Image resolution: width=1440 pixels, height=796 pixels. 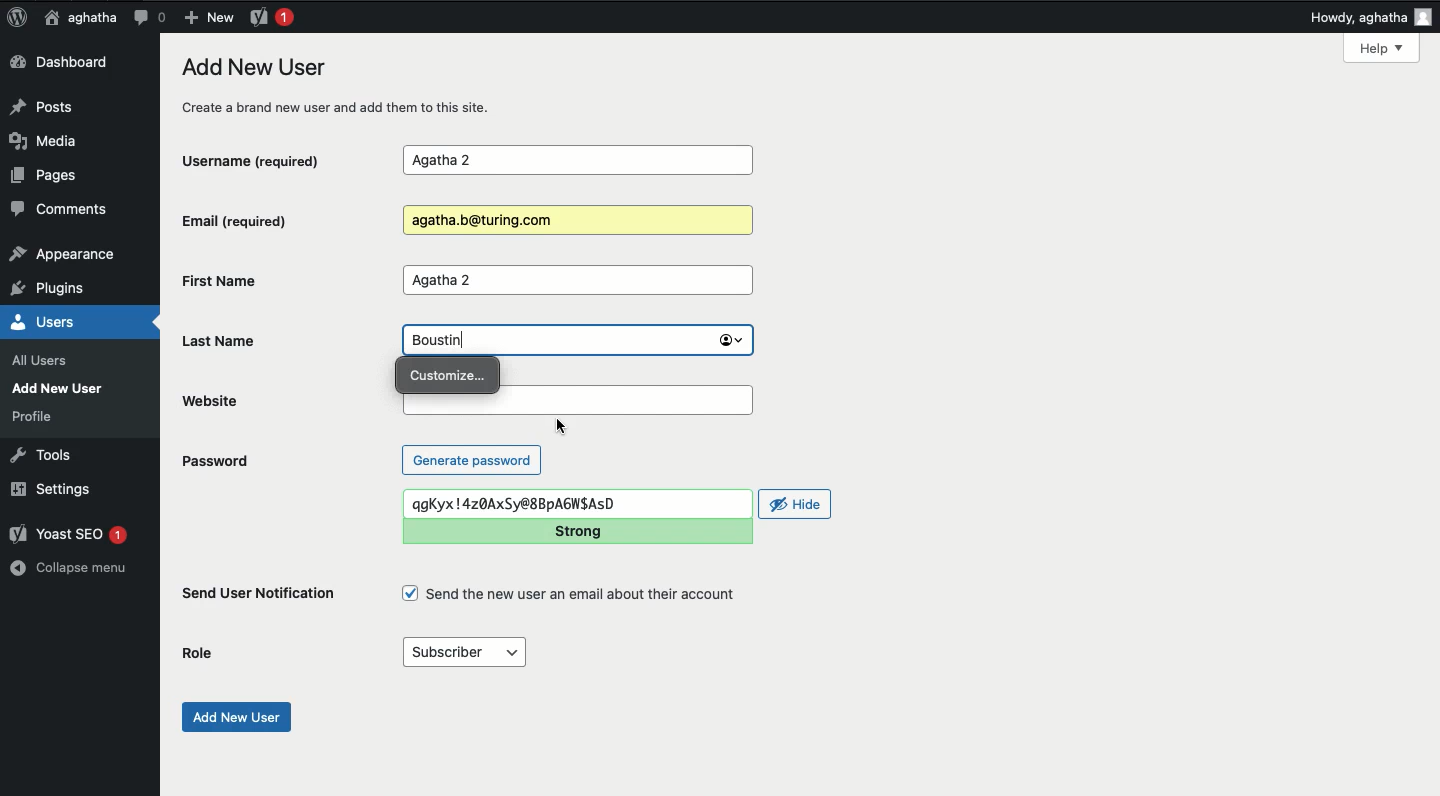 What do you see at coordinates (1371, 17) in the screenshot?
I see `Howdy, aghatha` at bounding box center [1371, 17].